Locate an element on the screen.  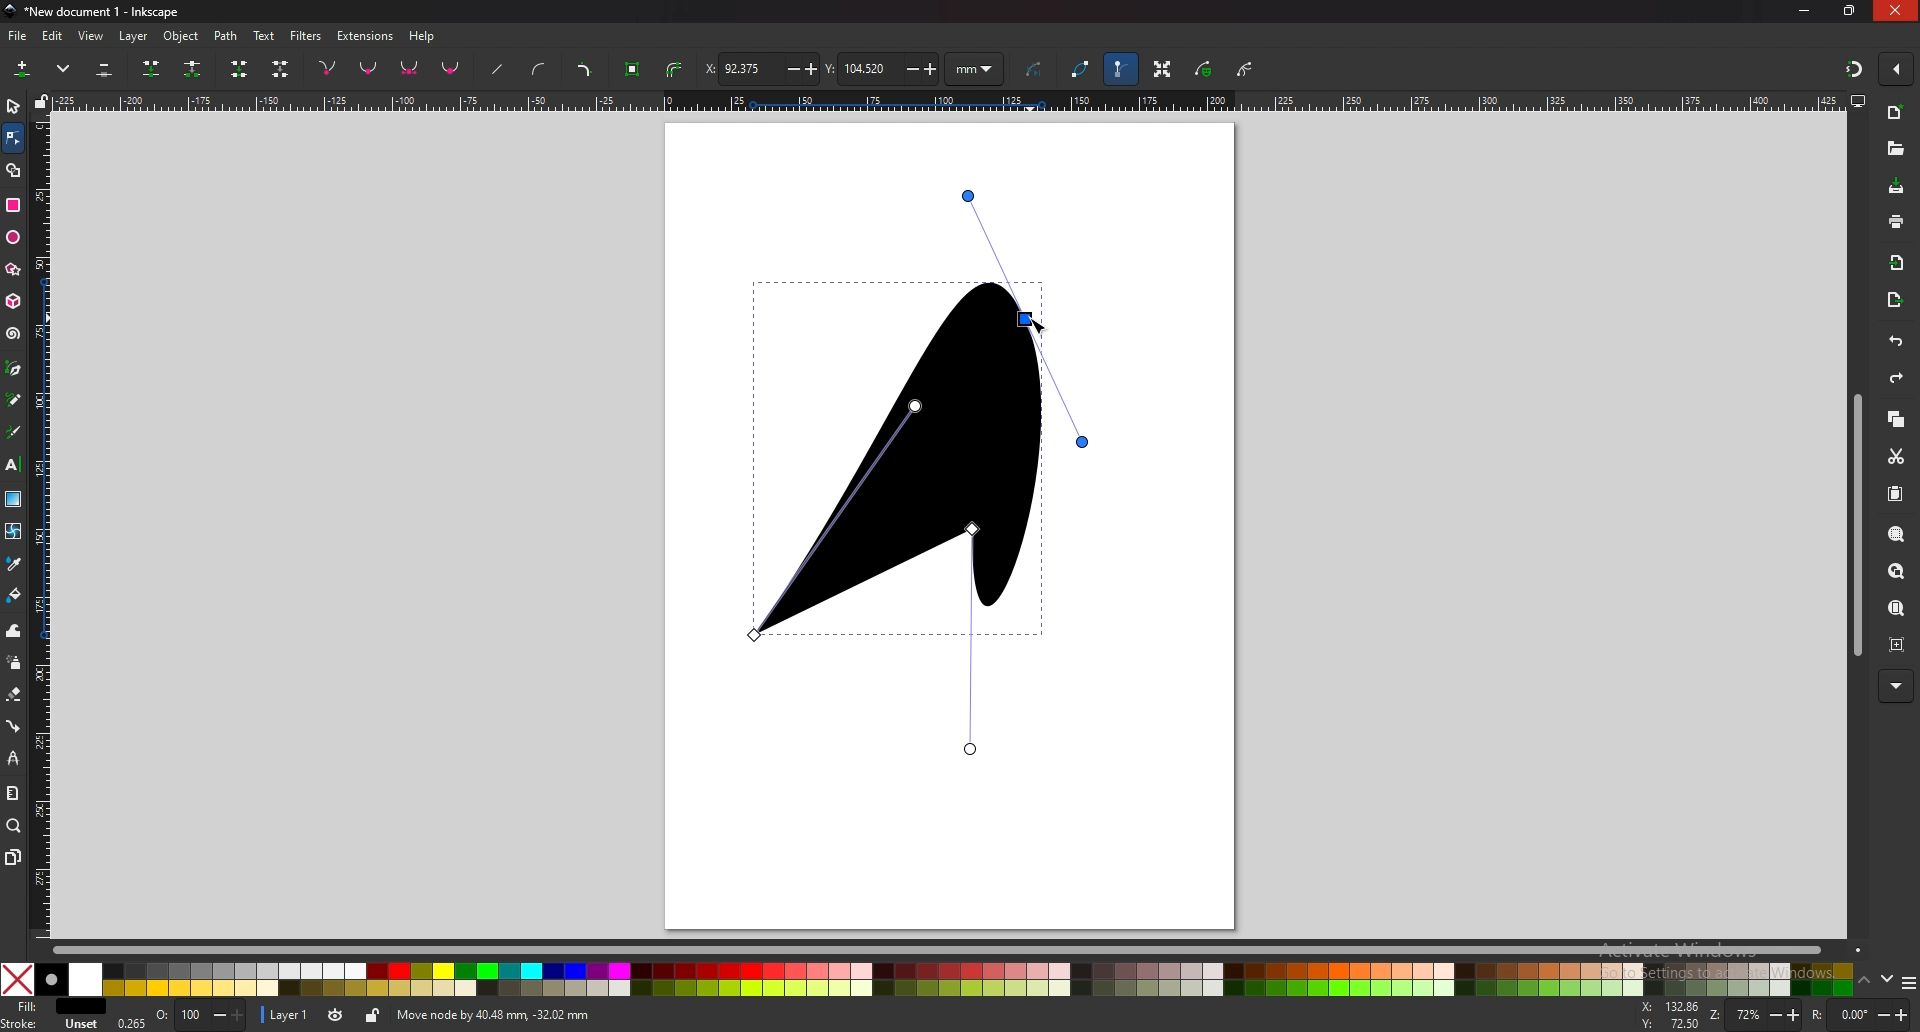
new is located at coordinates (1894, 112).